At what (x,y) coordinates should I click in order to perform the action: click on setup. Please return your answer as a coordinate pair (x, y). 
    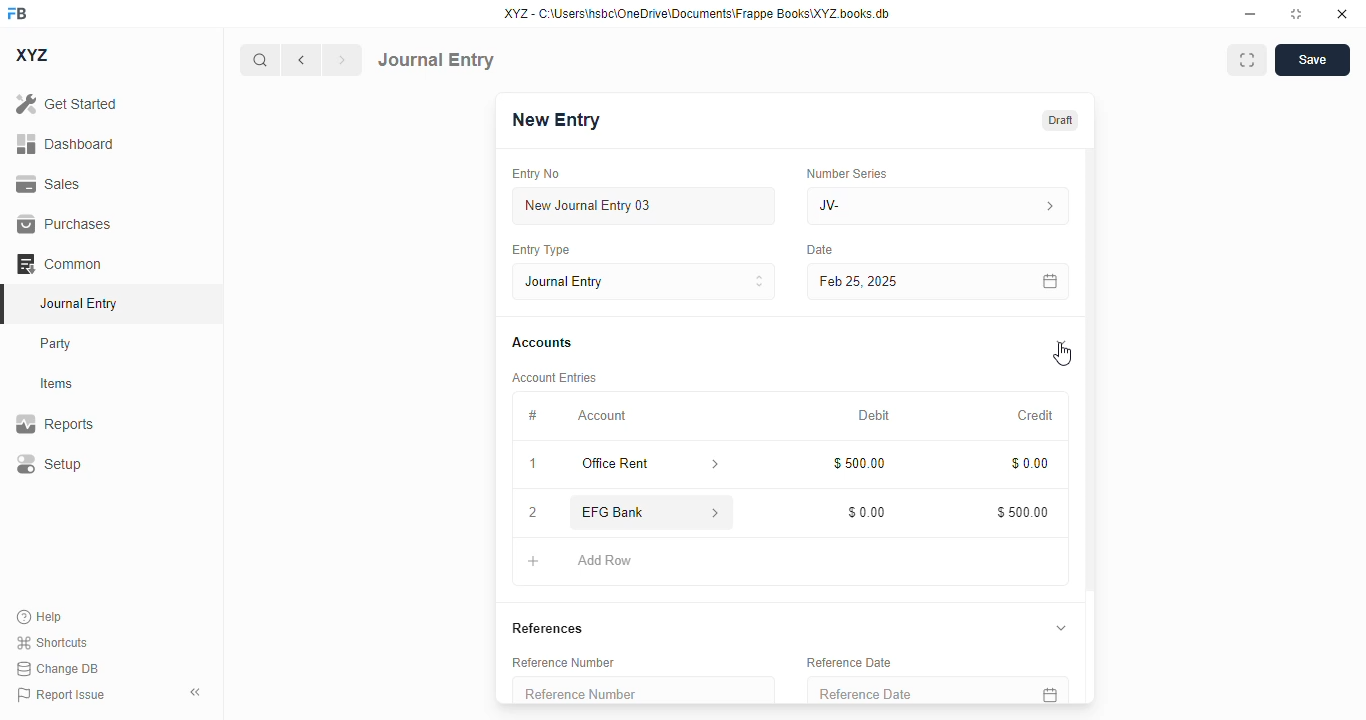
    Looking at the image, I should click on (48, 463).